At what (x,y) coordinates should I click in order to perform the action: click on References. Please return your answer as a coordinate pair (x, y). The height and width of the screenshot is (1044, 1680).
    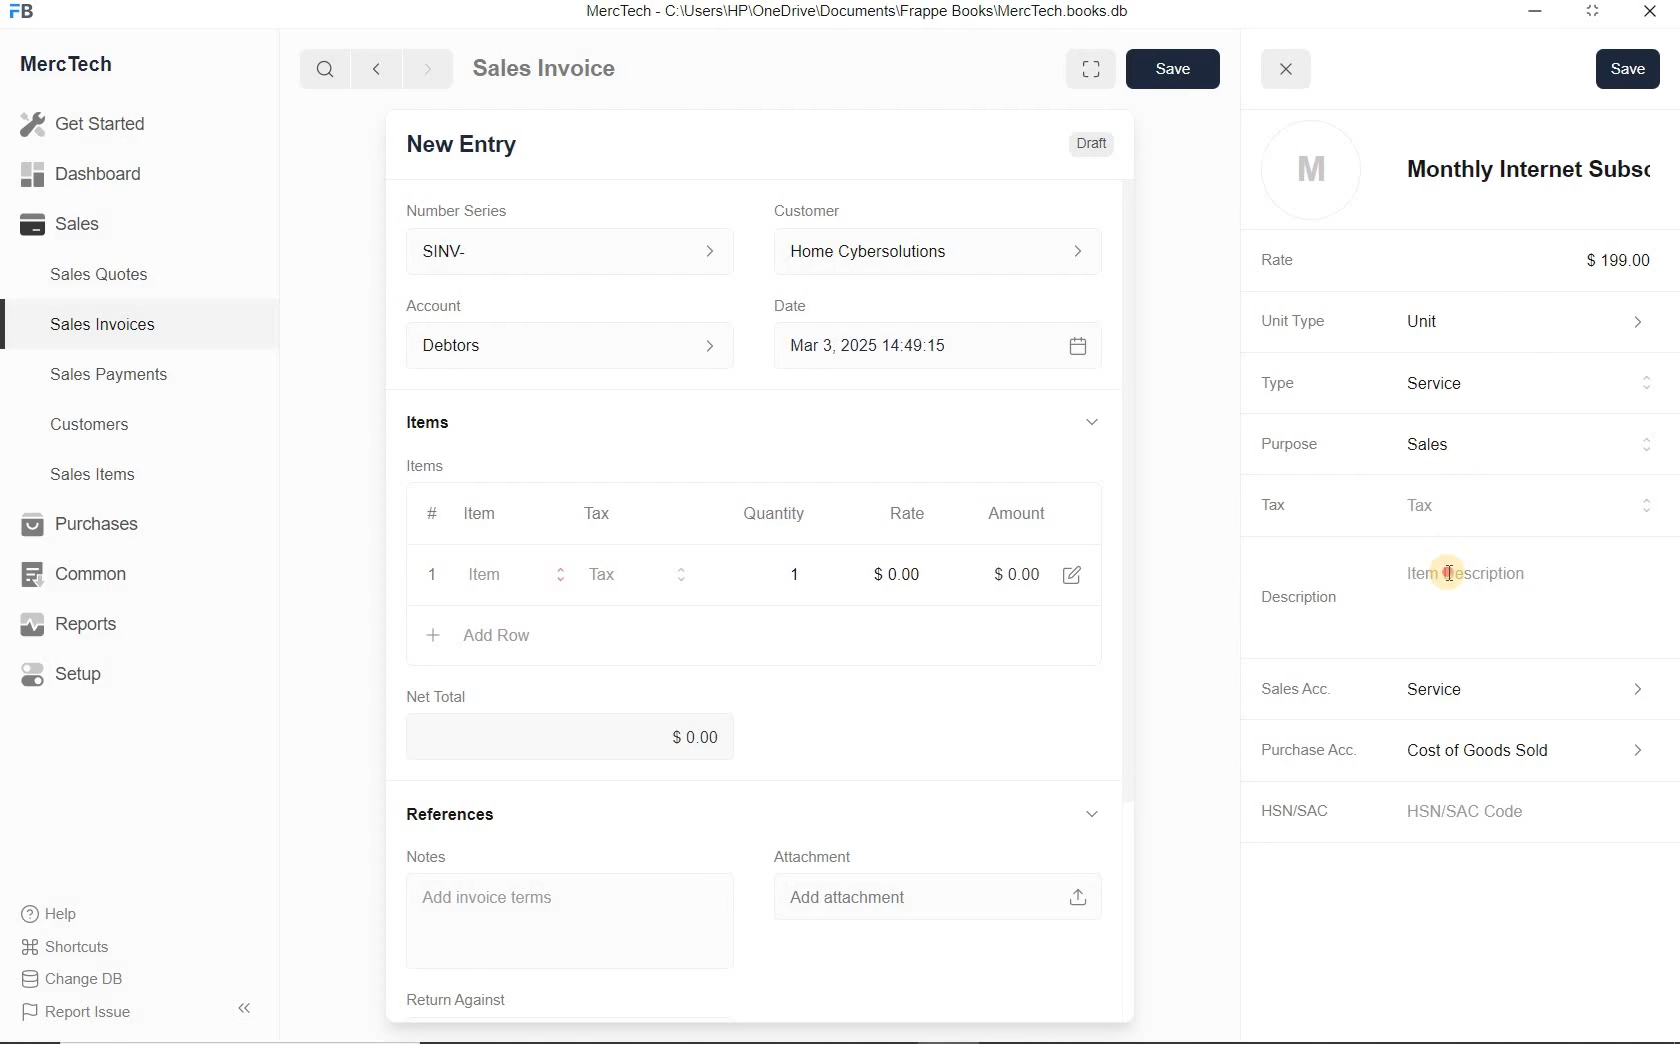
    Looking at the image, I should click on (455, 812).